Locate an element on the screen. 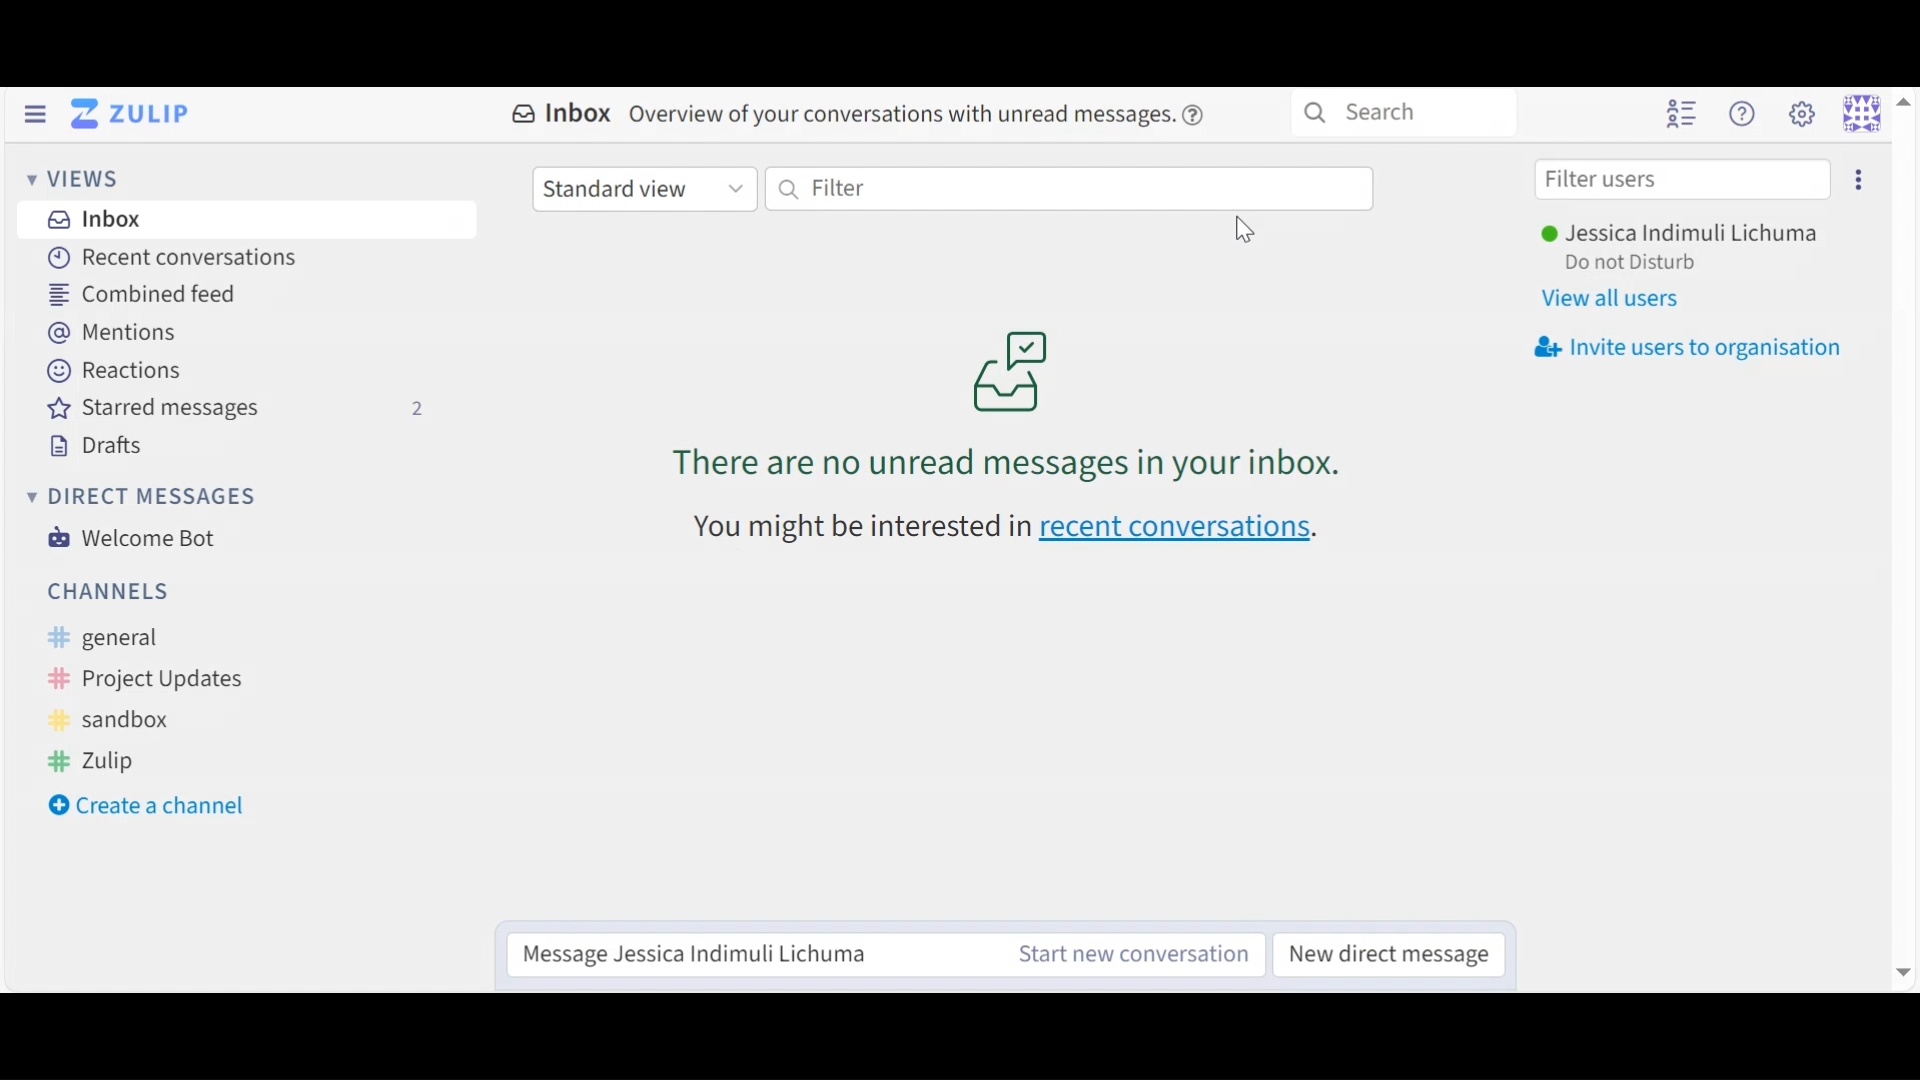 The width and height of the screenshot is (1920, 1080). Invite users to your organisation is located at coordinates (1687, 346).